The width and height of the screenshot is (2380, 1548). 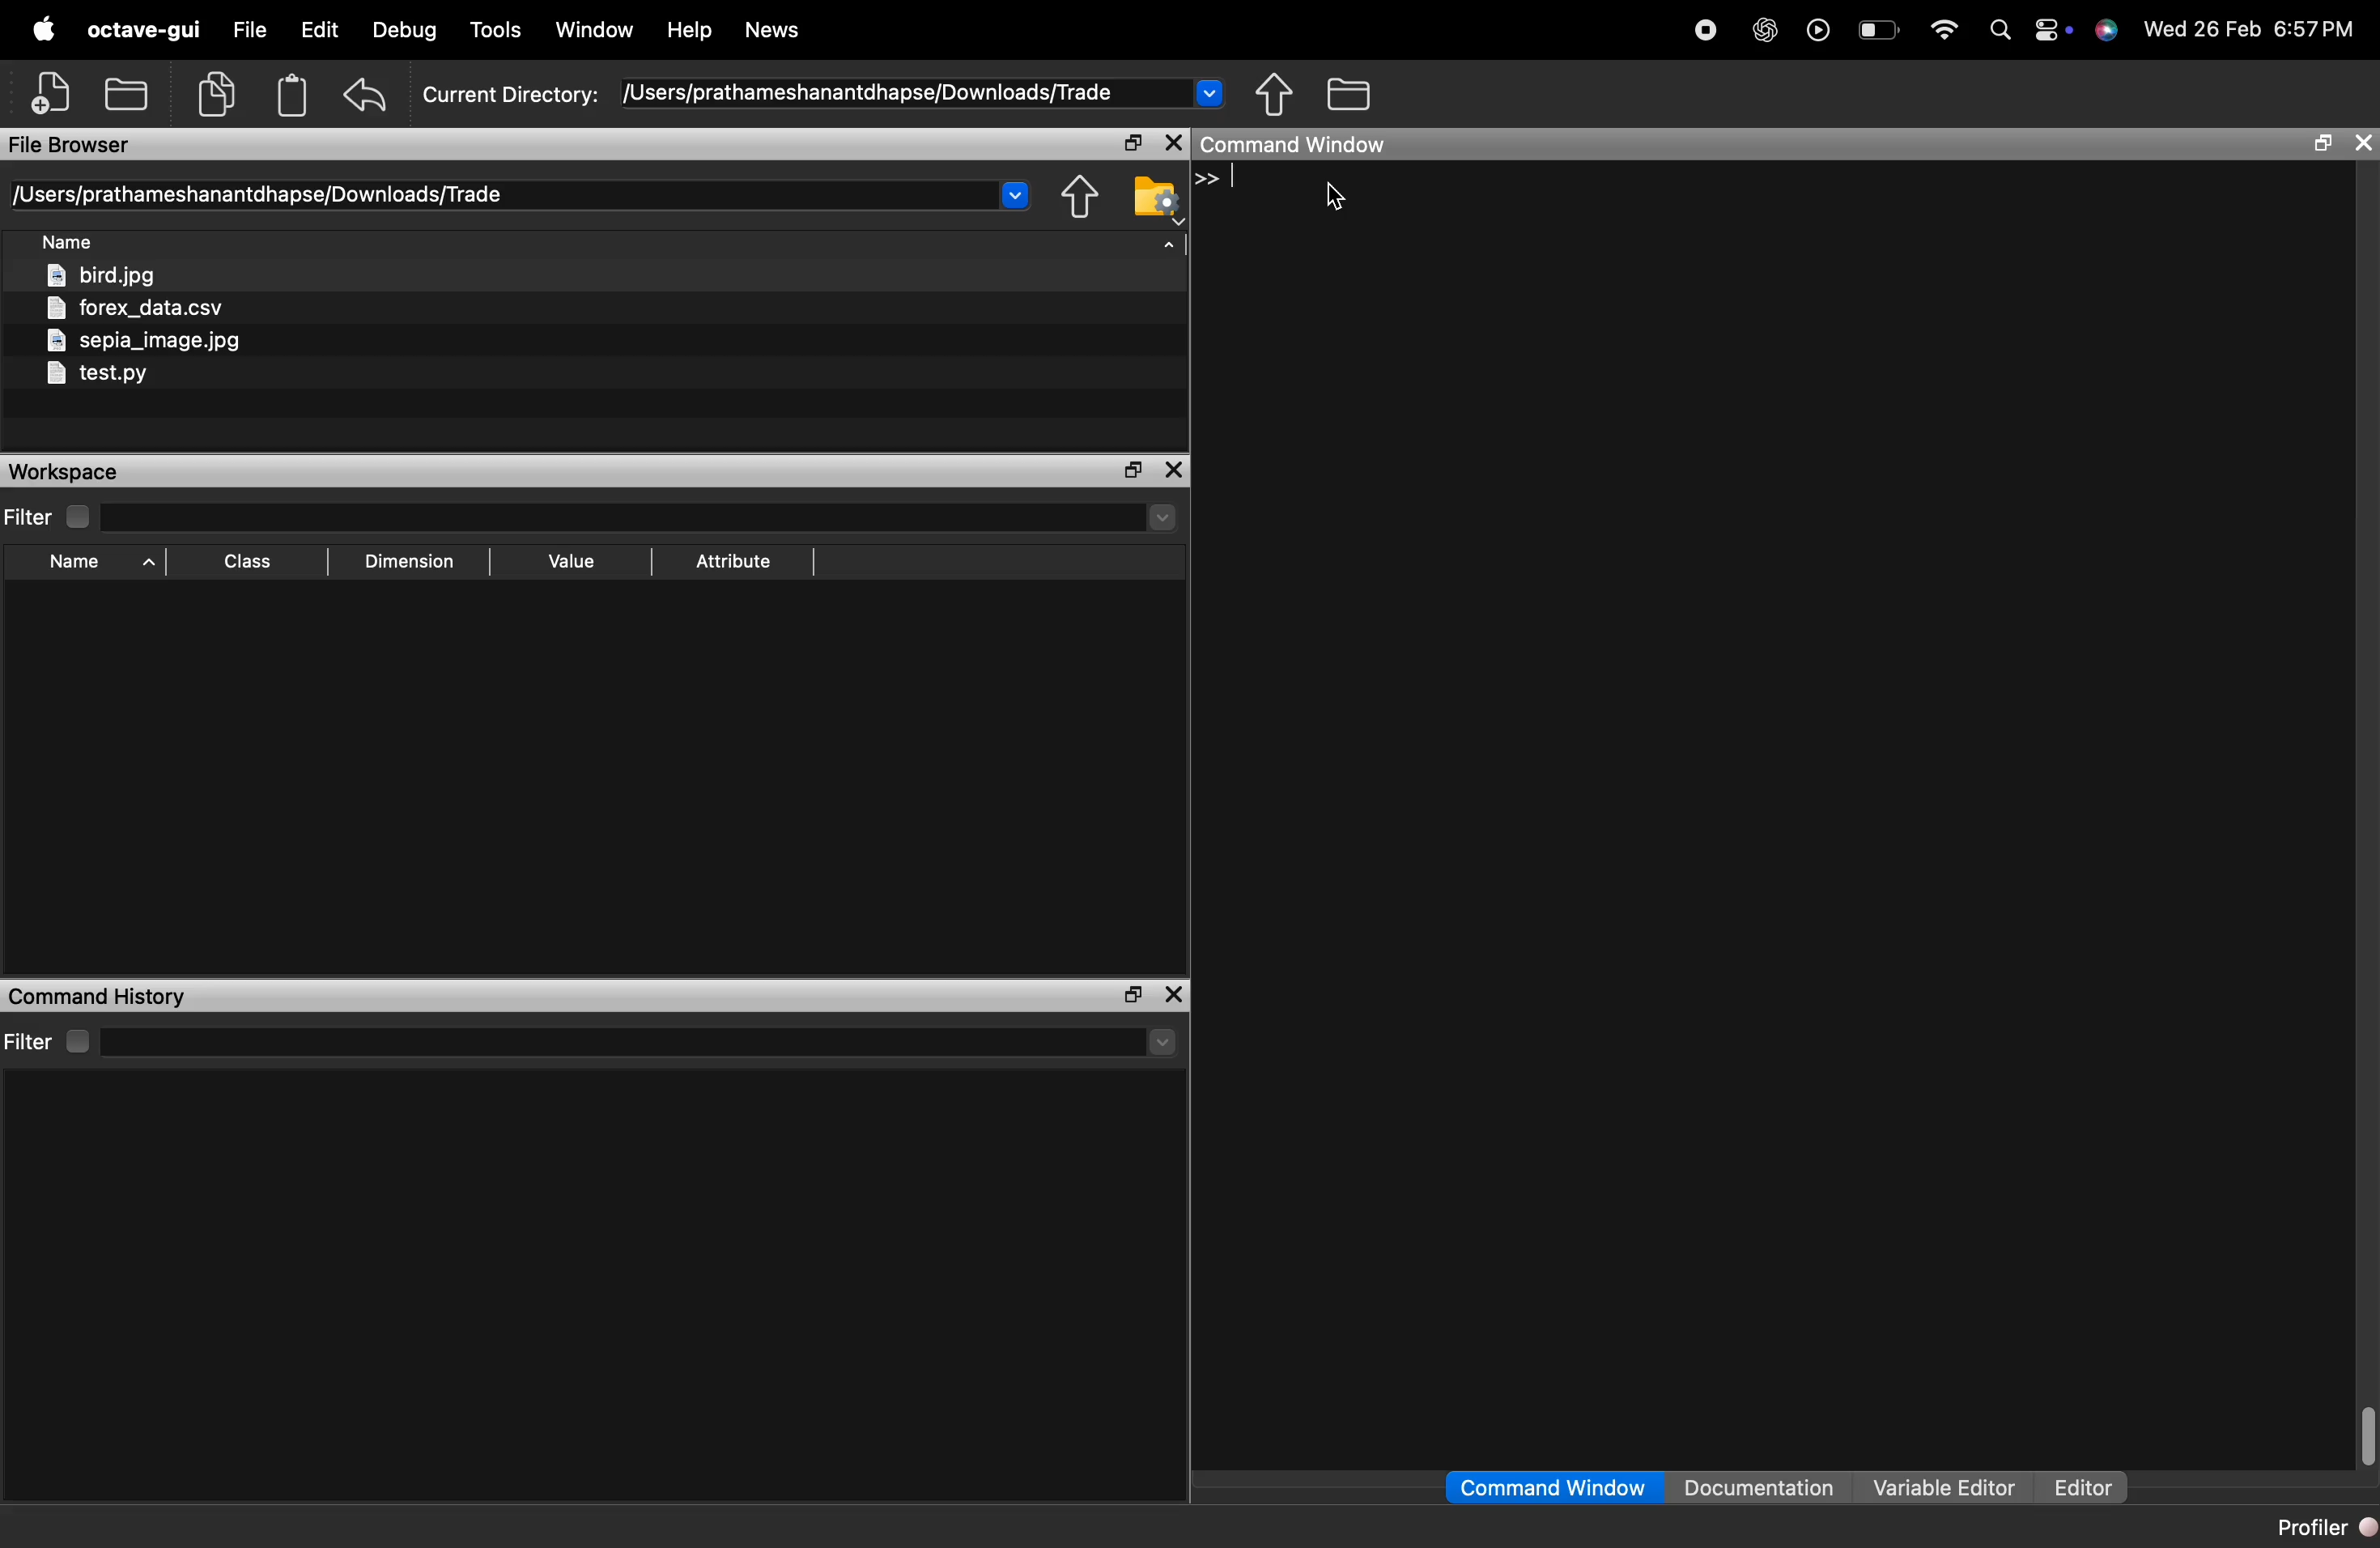 I want to click on undo, so click(x=366, y=93).